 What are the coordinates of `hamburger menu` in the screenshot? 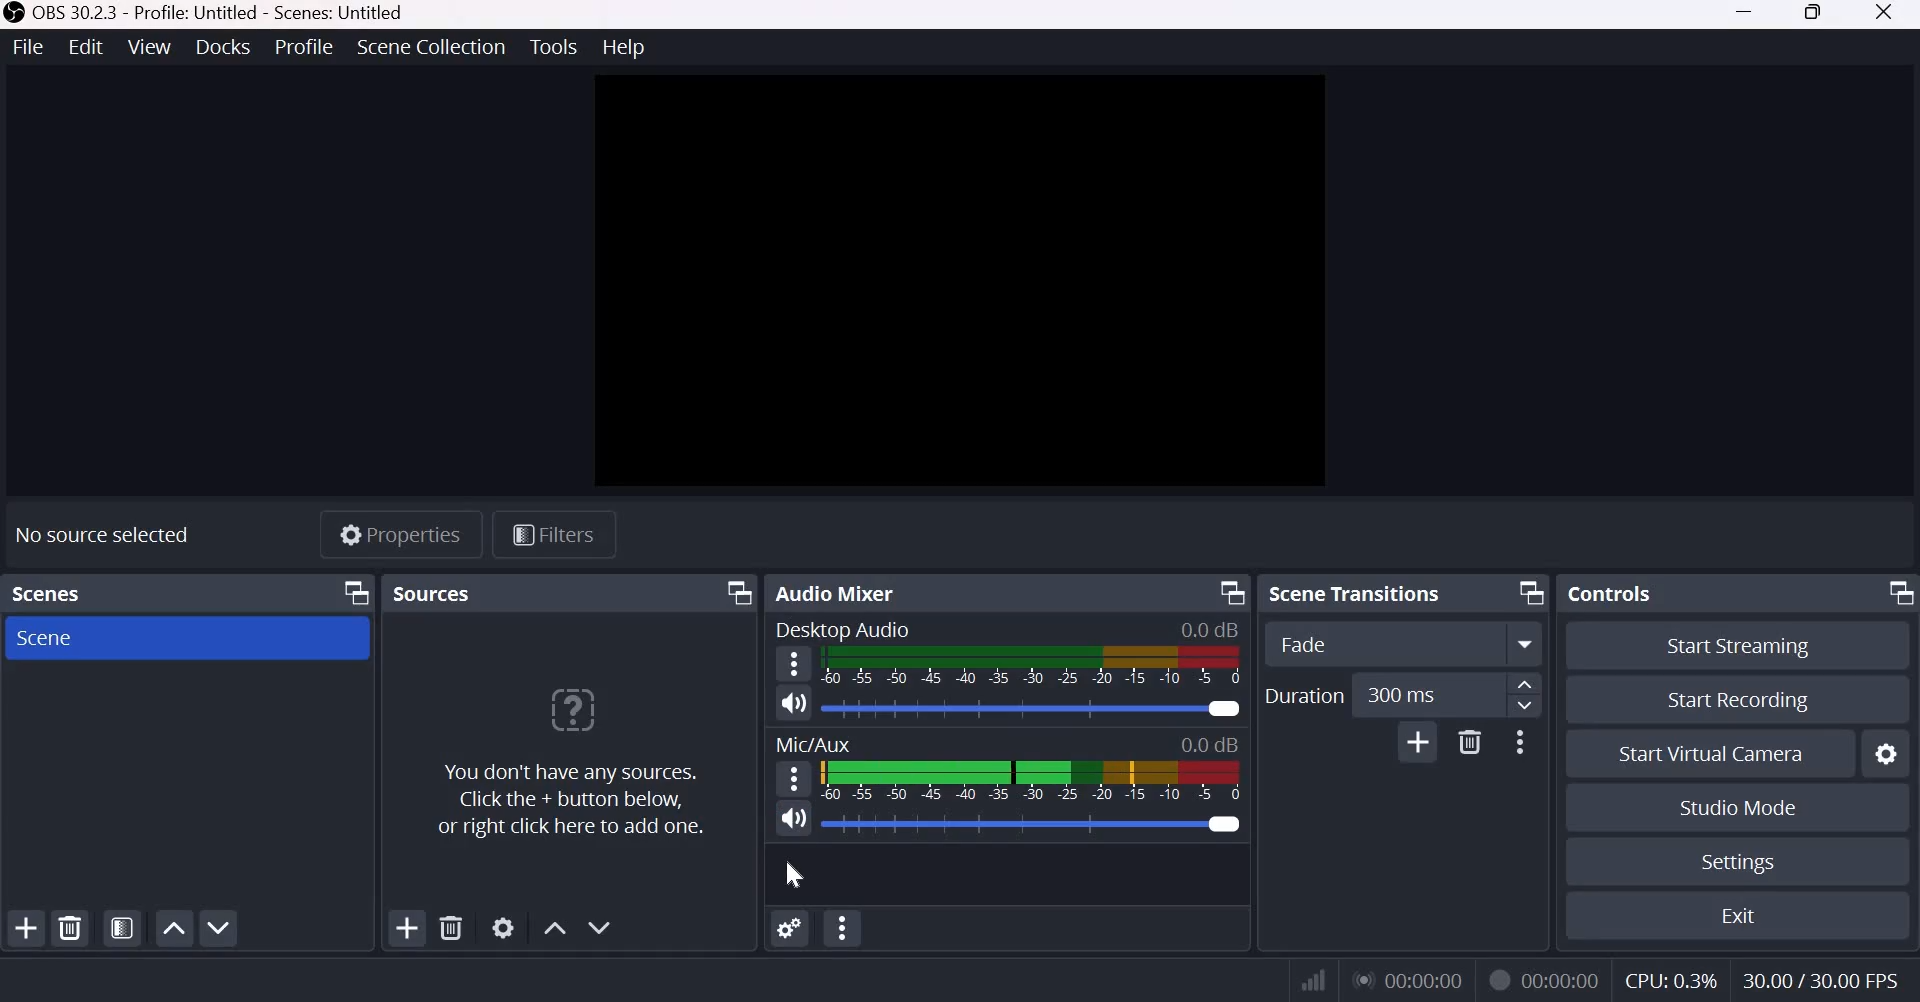 It's located at (793, 778).